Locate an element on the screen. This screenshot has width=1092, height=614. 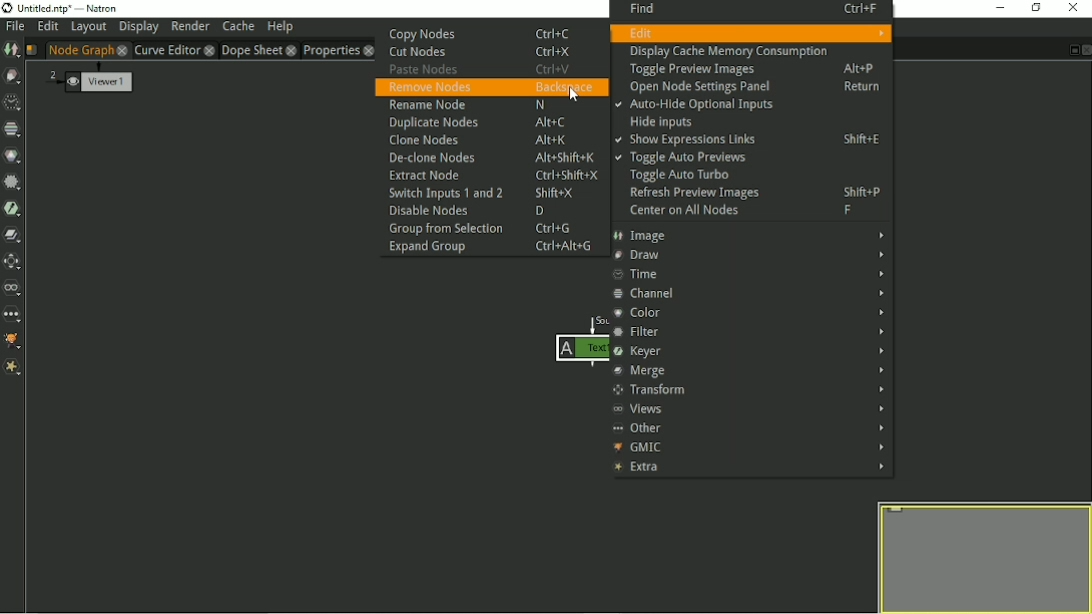
Edit is located at coordinates (47, 27).